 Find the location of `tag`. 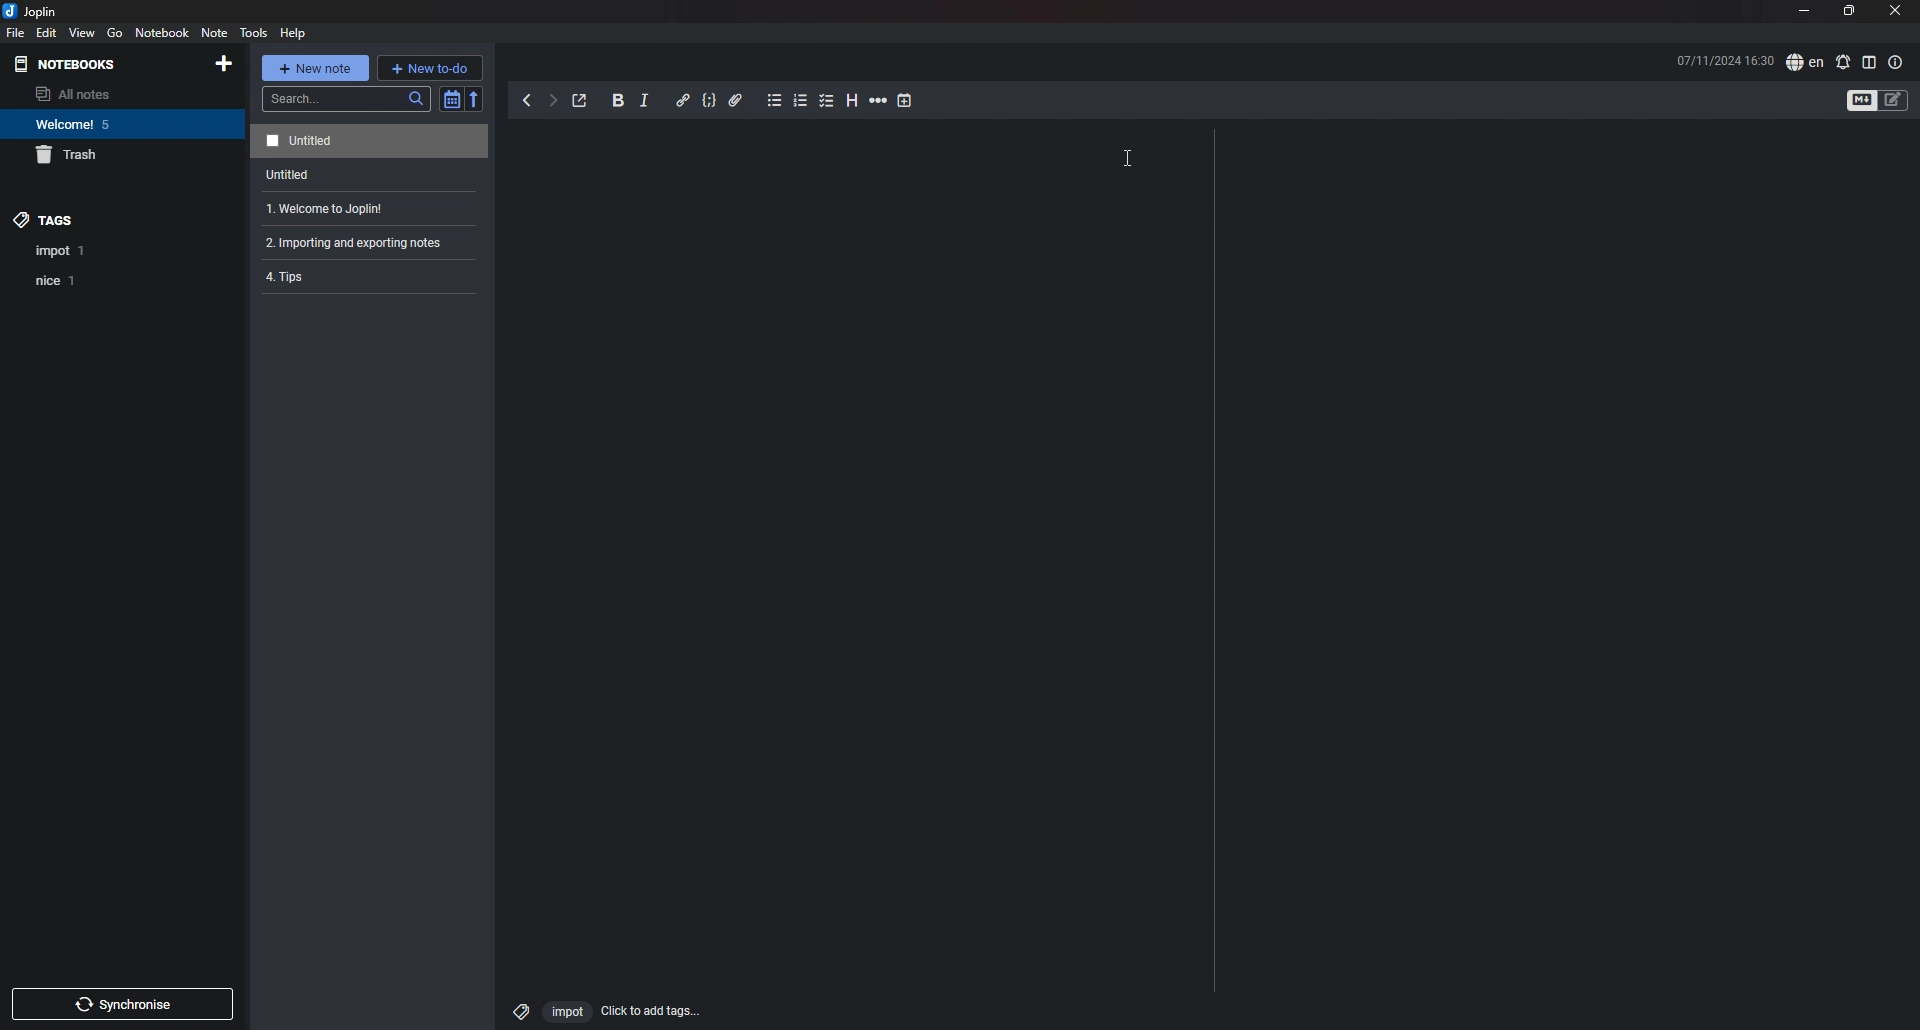

tag is located at coordinates (58, 280).